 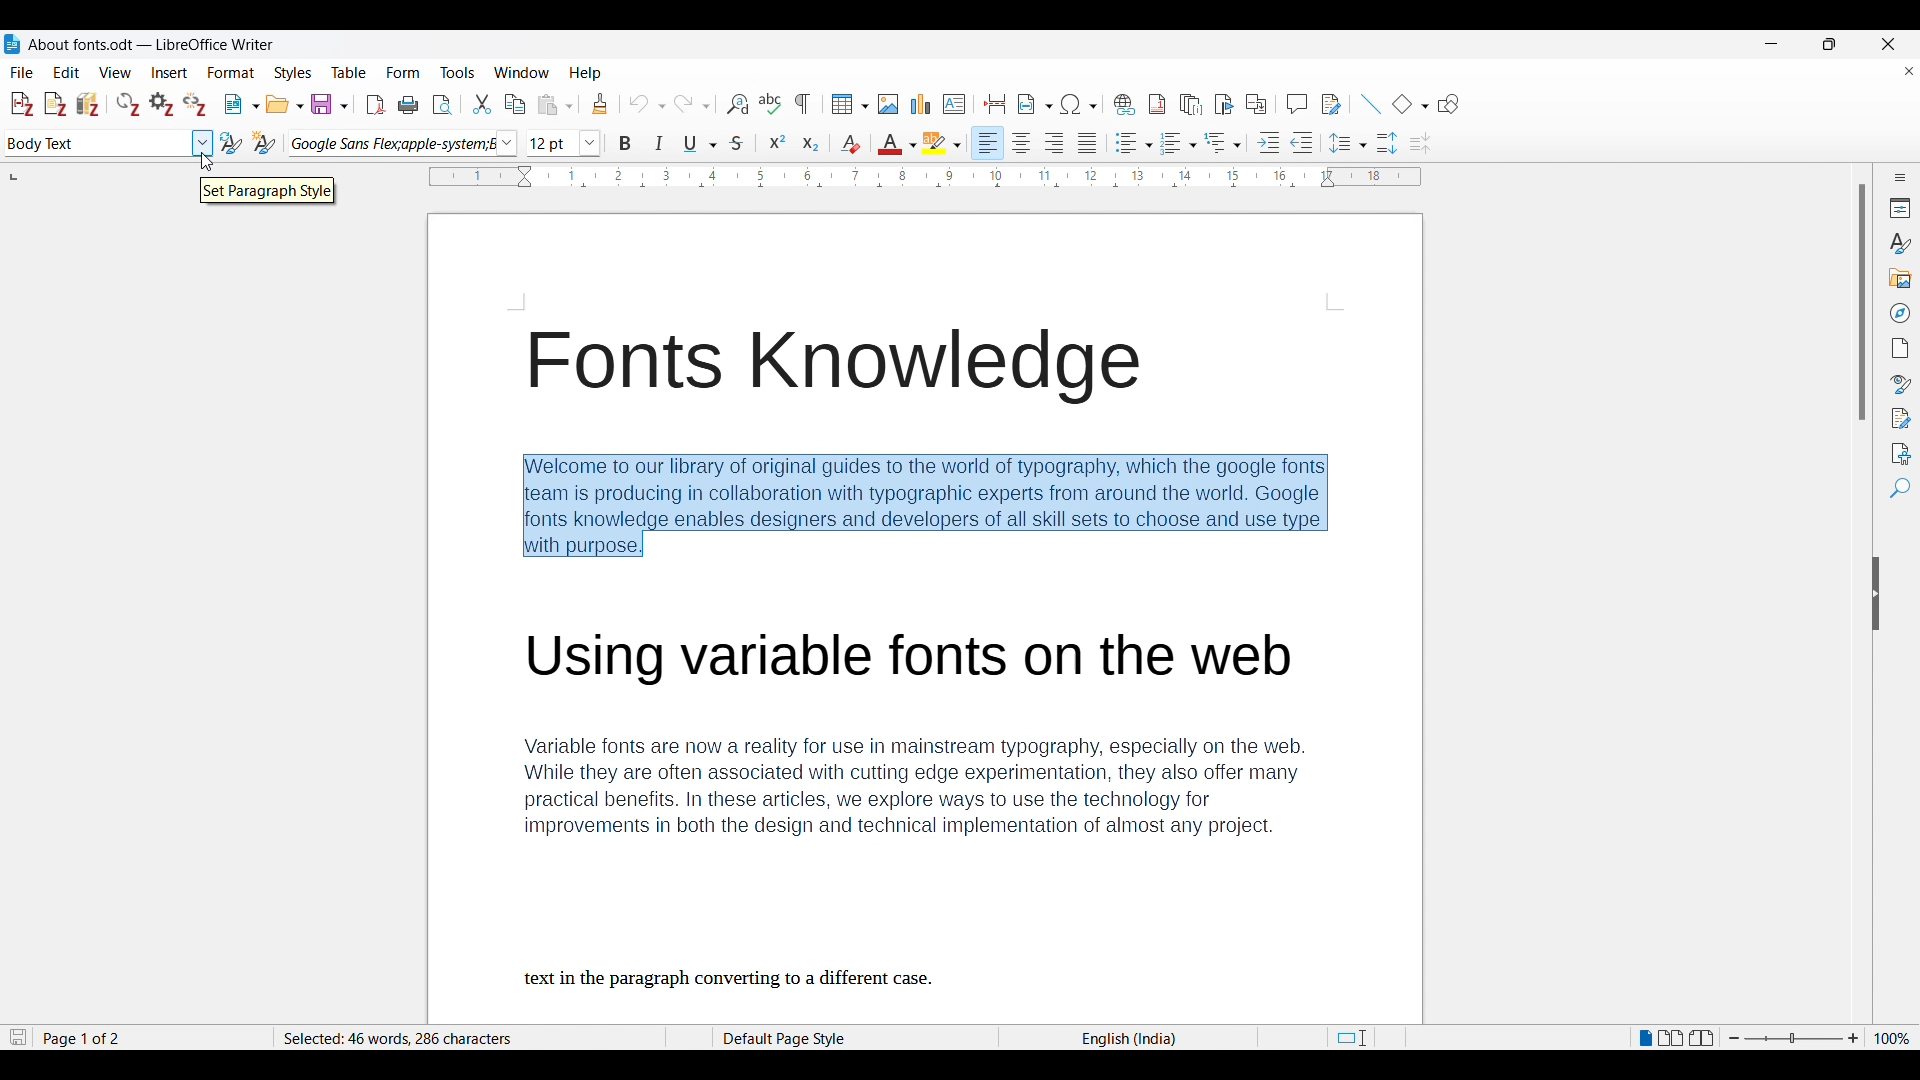 What do you see at coordinates (402, 1038) in the screenshot?
I see `Selected 46 words, 216 characters` at bounding box center [402, 1038].